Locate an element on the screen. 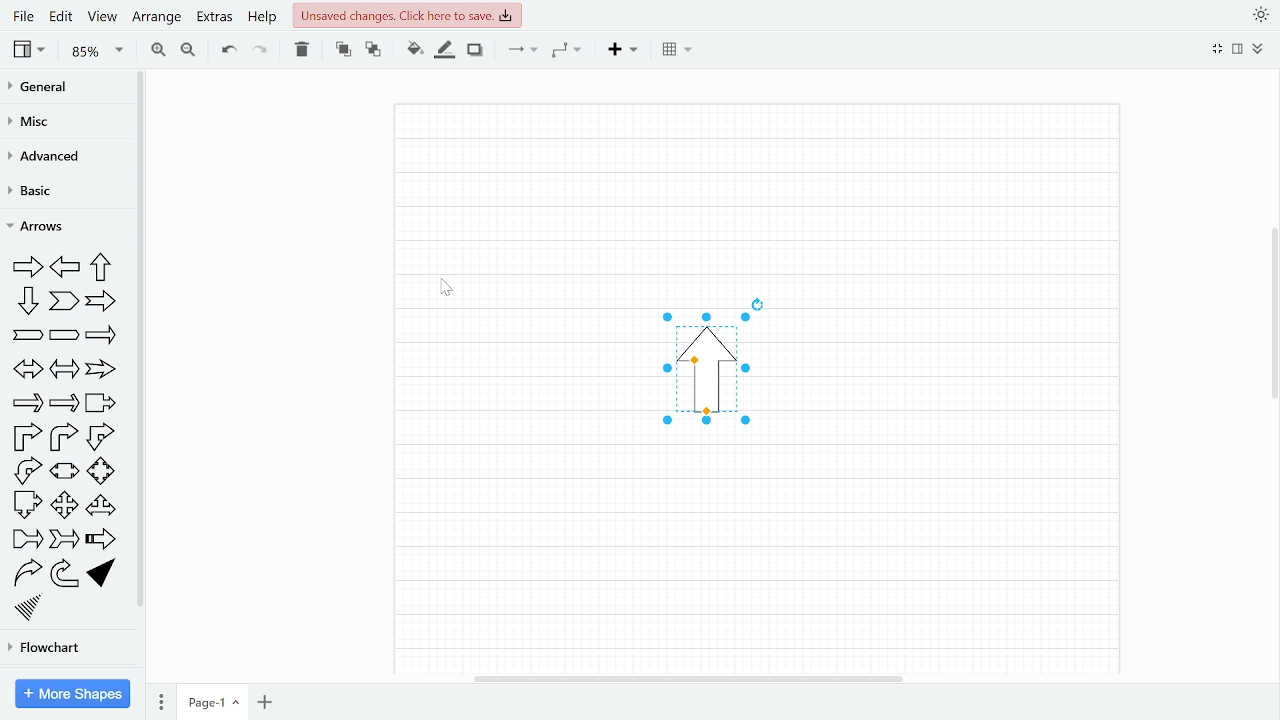 The width and height of the screenshot is (1280, 720). Fill color is located at coordinates (412, 50).